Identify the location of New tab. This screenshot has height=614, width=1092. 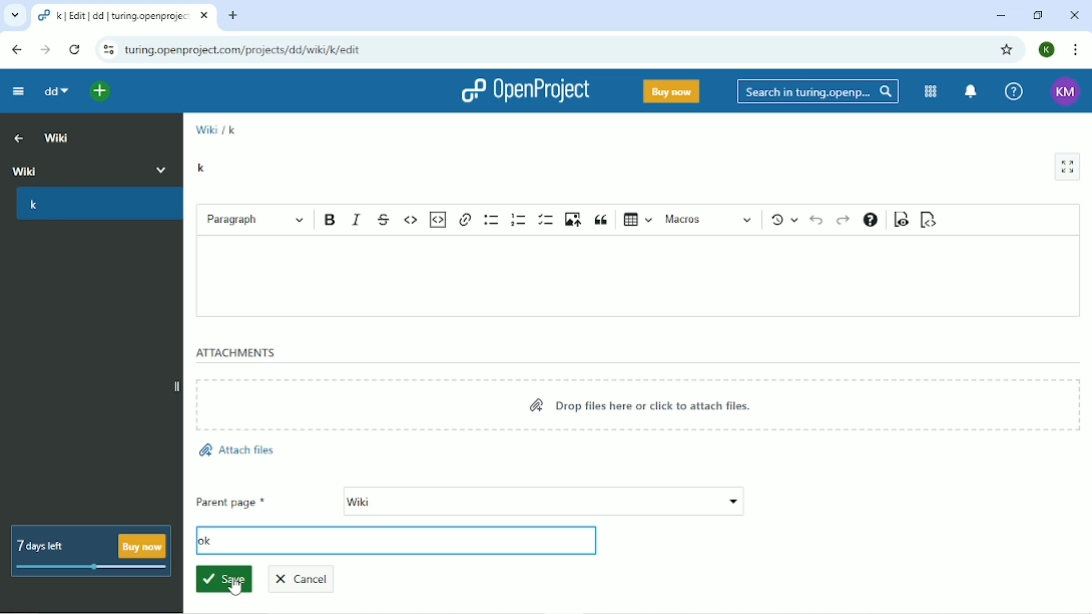
(235, 15).